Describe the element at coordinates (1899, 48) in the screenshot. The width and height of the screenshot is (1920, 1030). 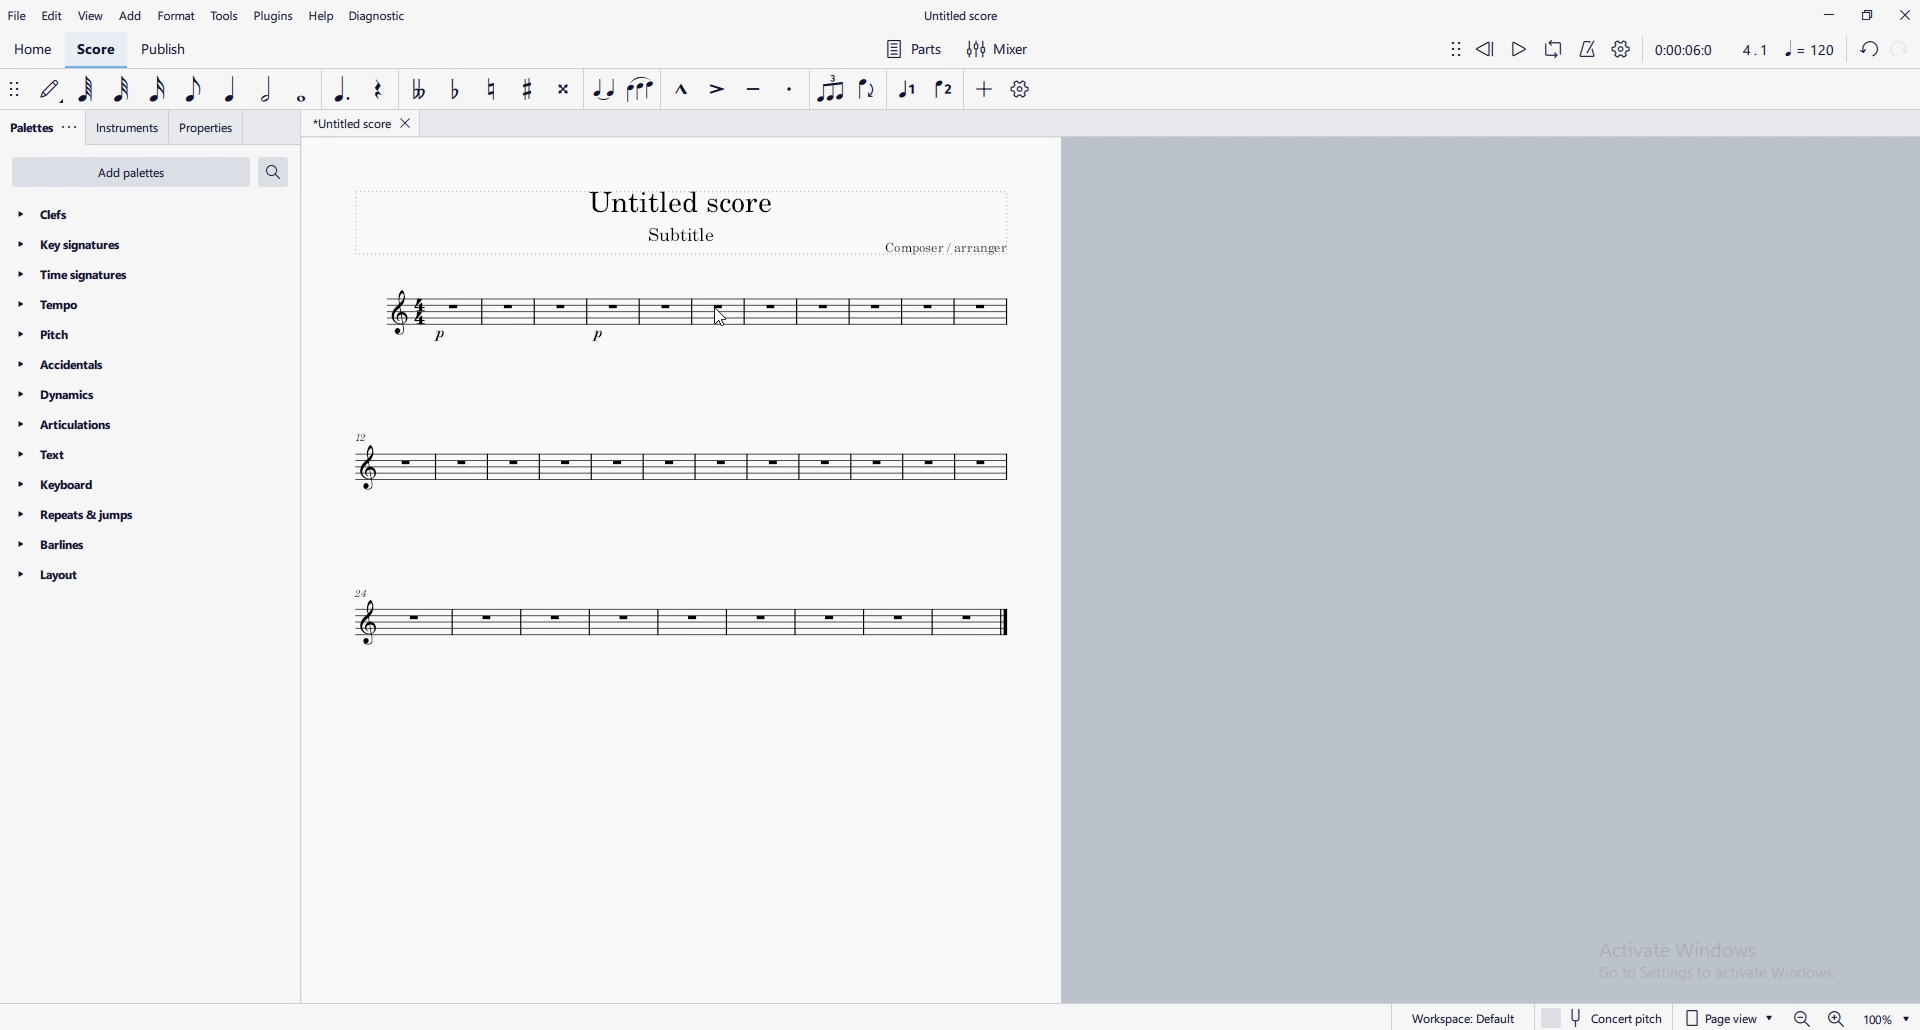
I see `redo` at that location.